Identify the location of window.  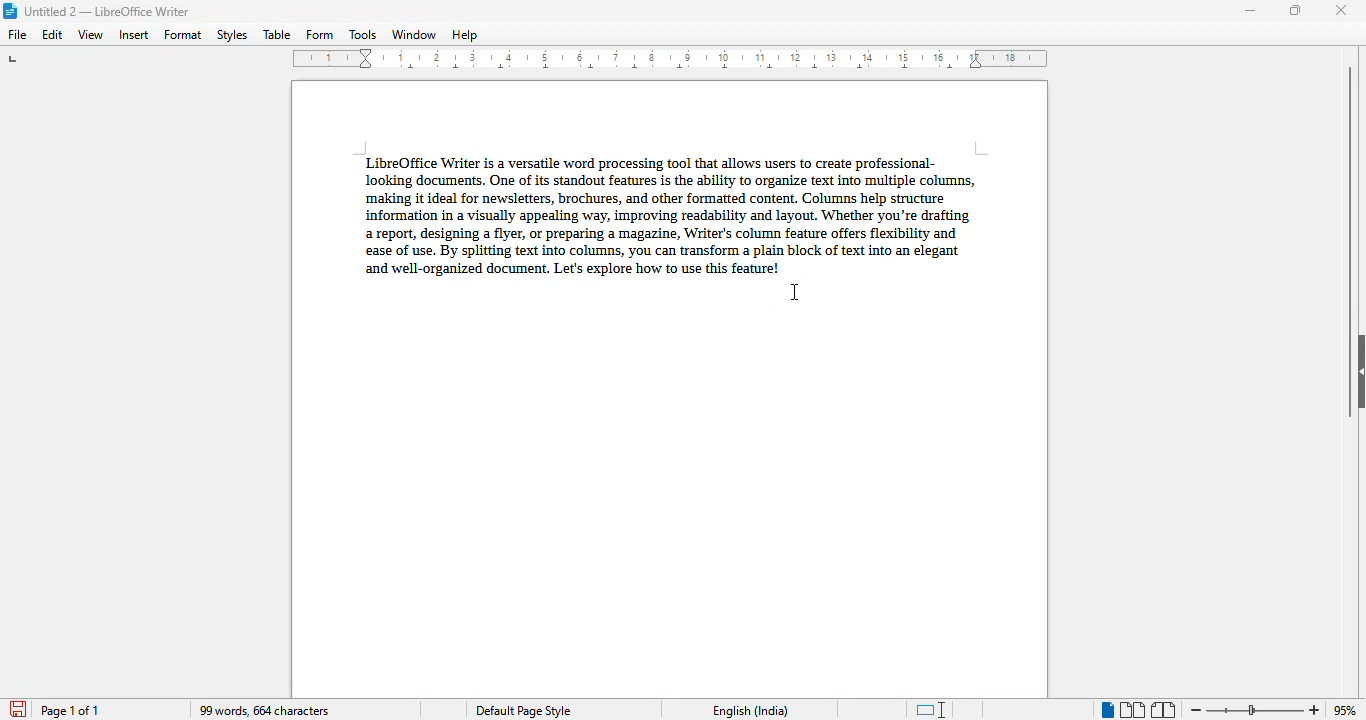
(414, 34).